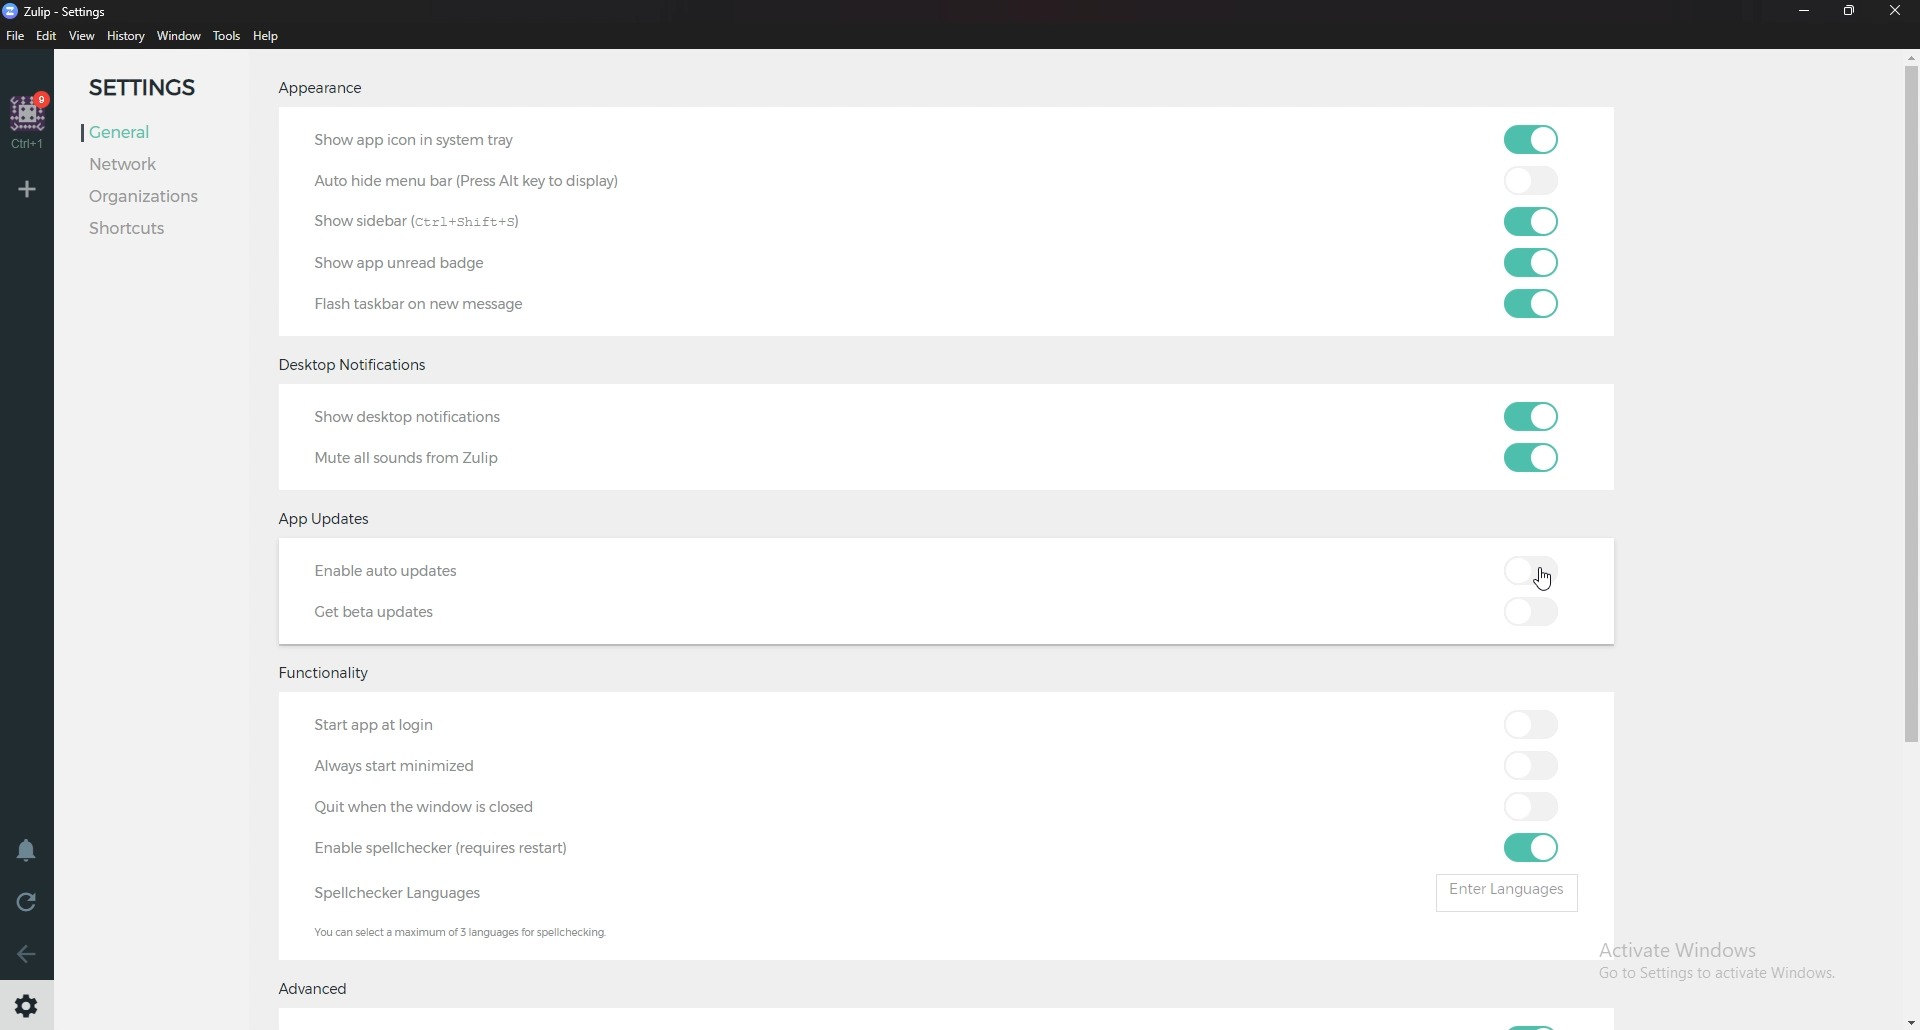 This screenshot has height=1030, width=1920. Describe the element at coordinates (1531, 1018) in the screenshot. I see `Toggle` at that location.